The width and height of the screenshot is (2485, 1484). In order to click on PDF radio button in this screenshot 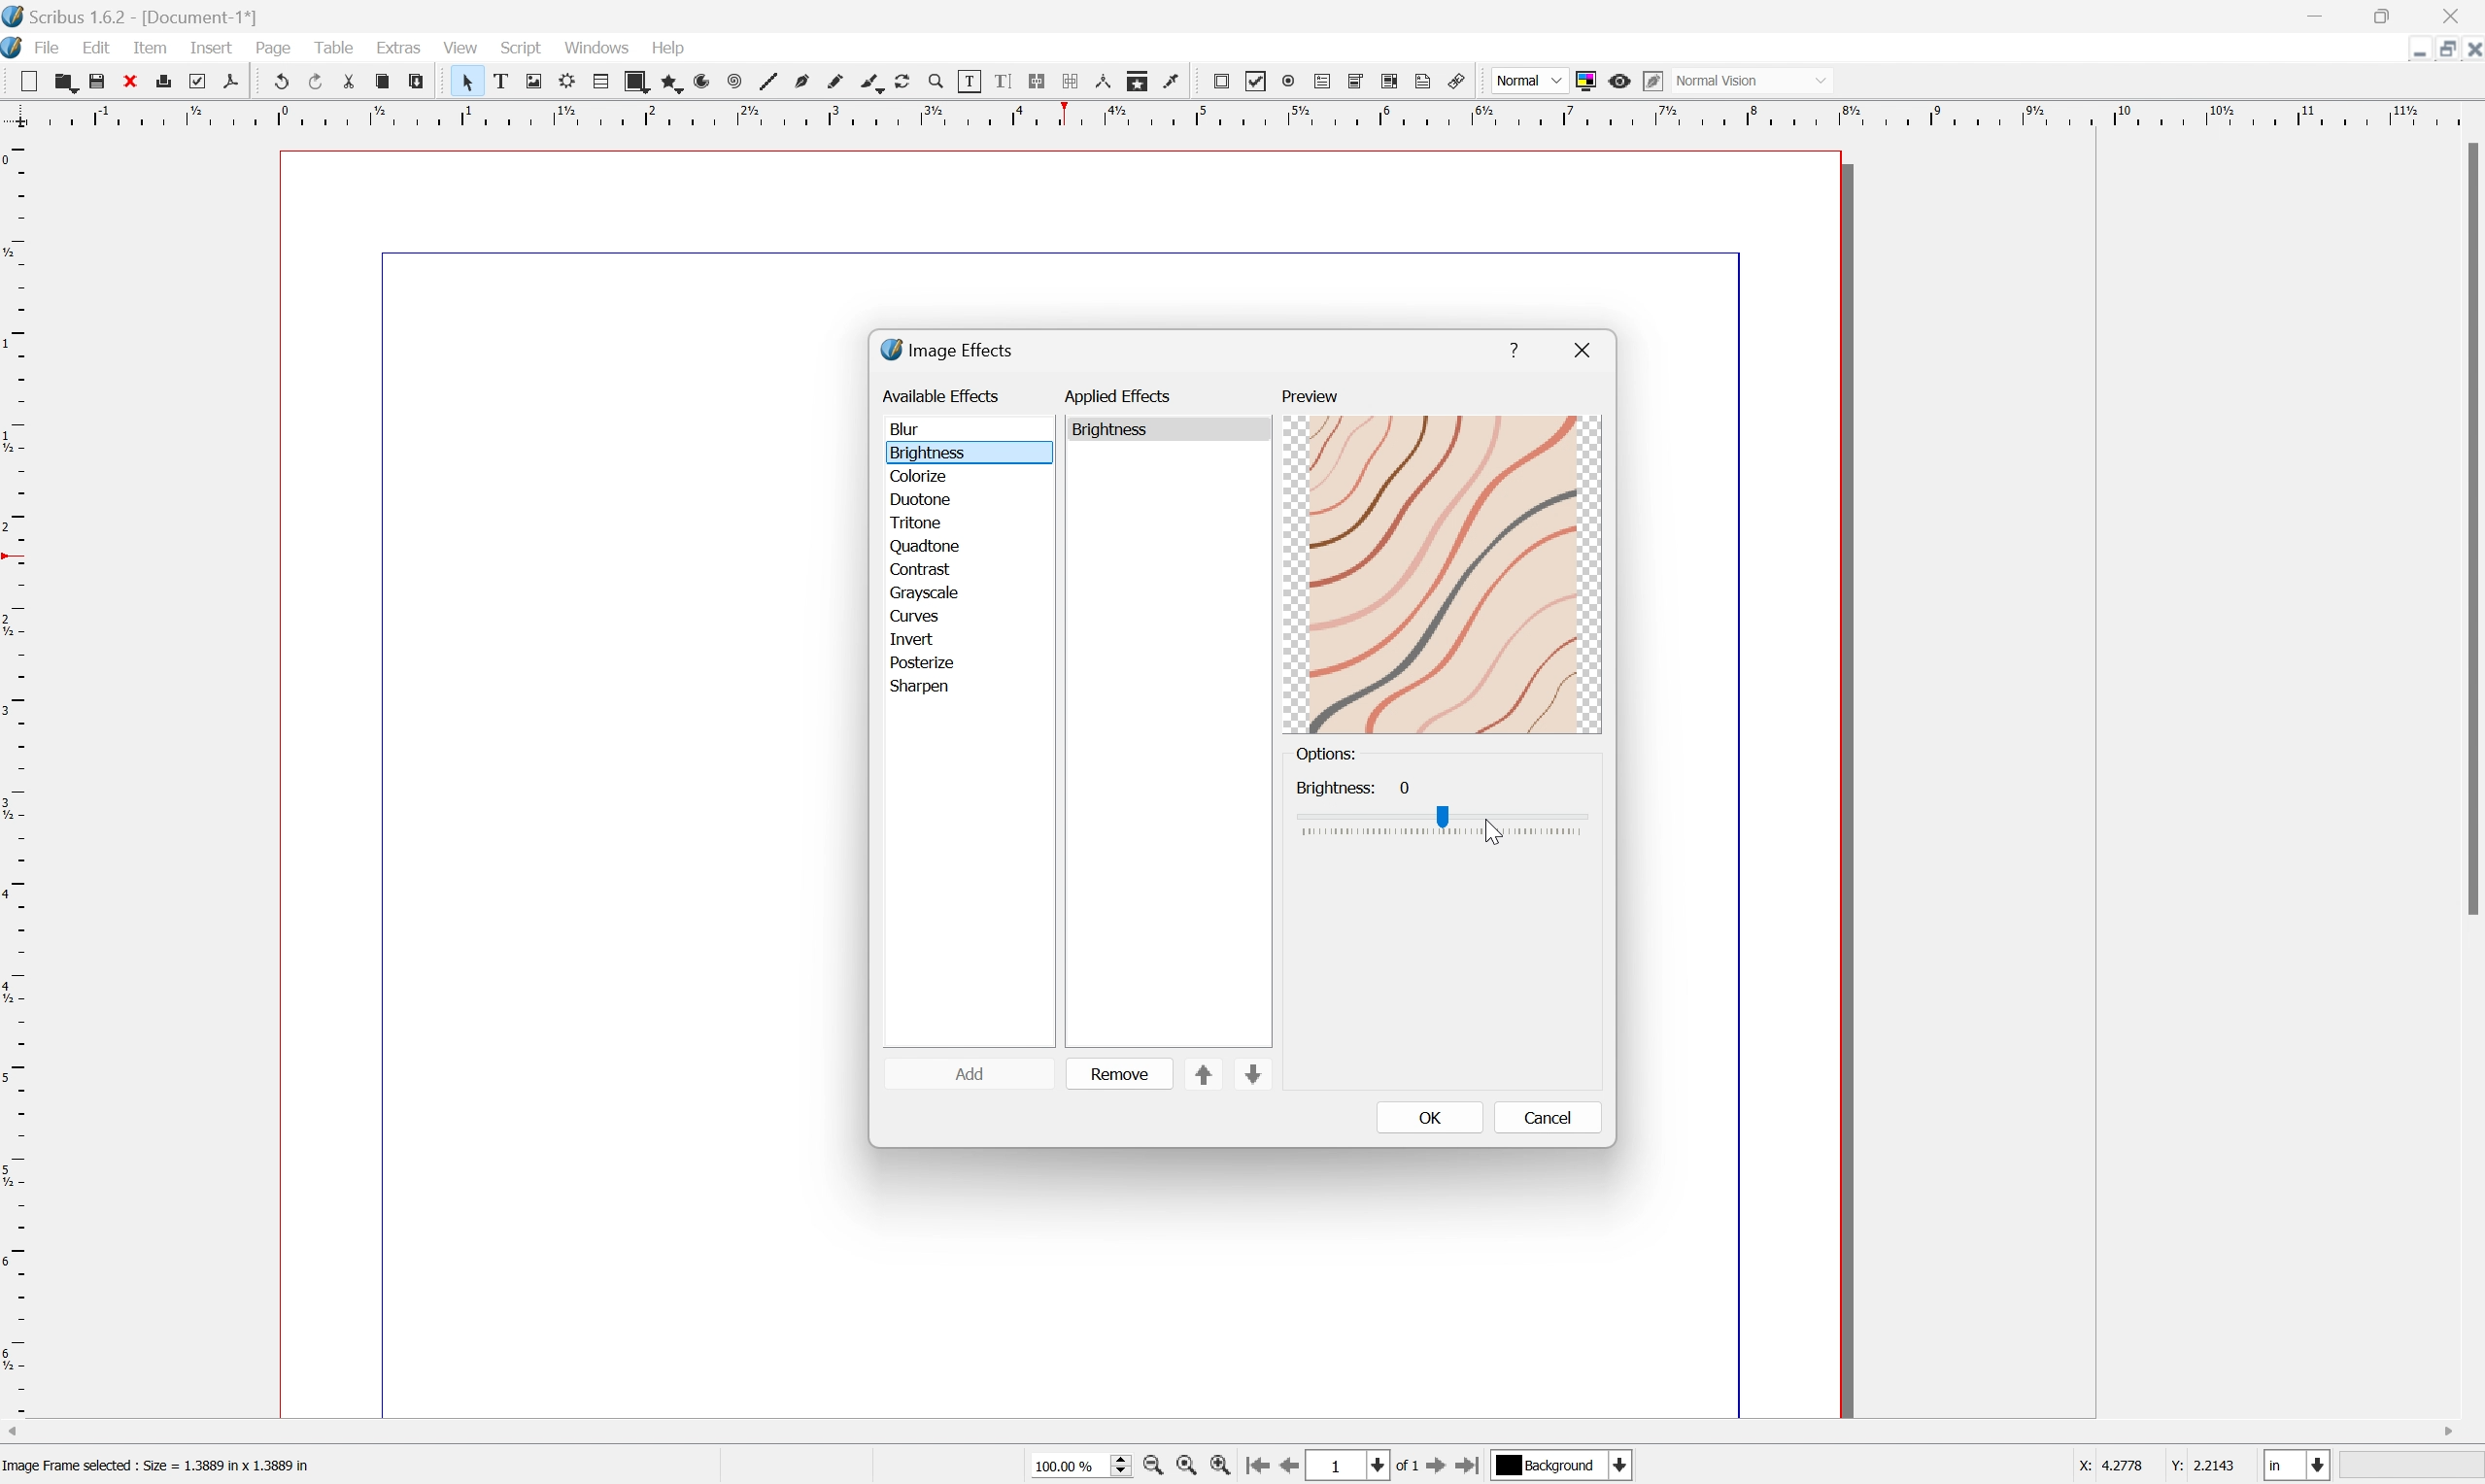, I will do `click(1288, 82)`.